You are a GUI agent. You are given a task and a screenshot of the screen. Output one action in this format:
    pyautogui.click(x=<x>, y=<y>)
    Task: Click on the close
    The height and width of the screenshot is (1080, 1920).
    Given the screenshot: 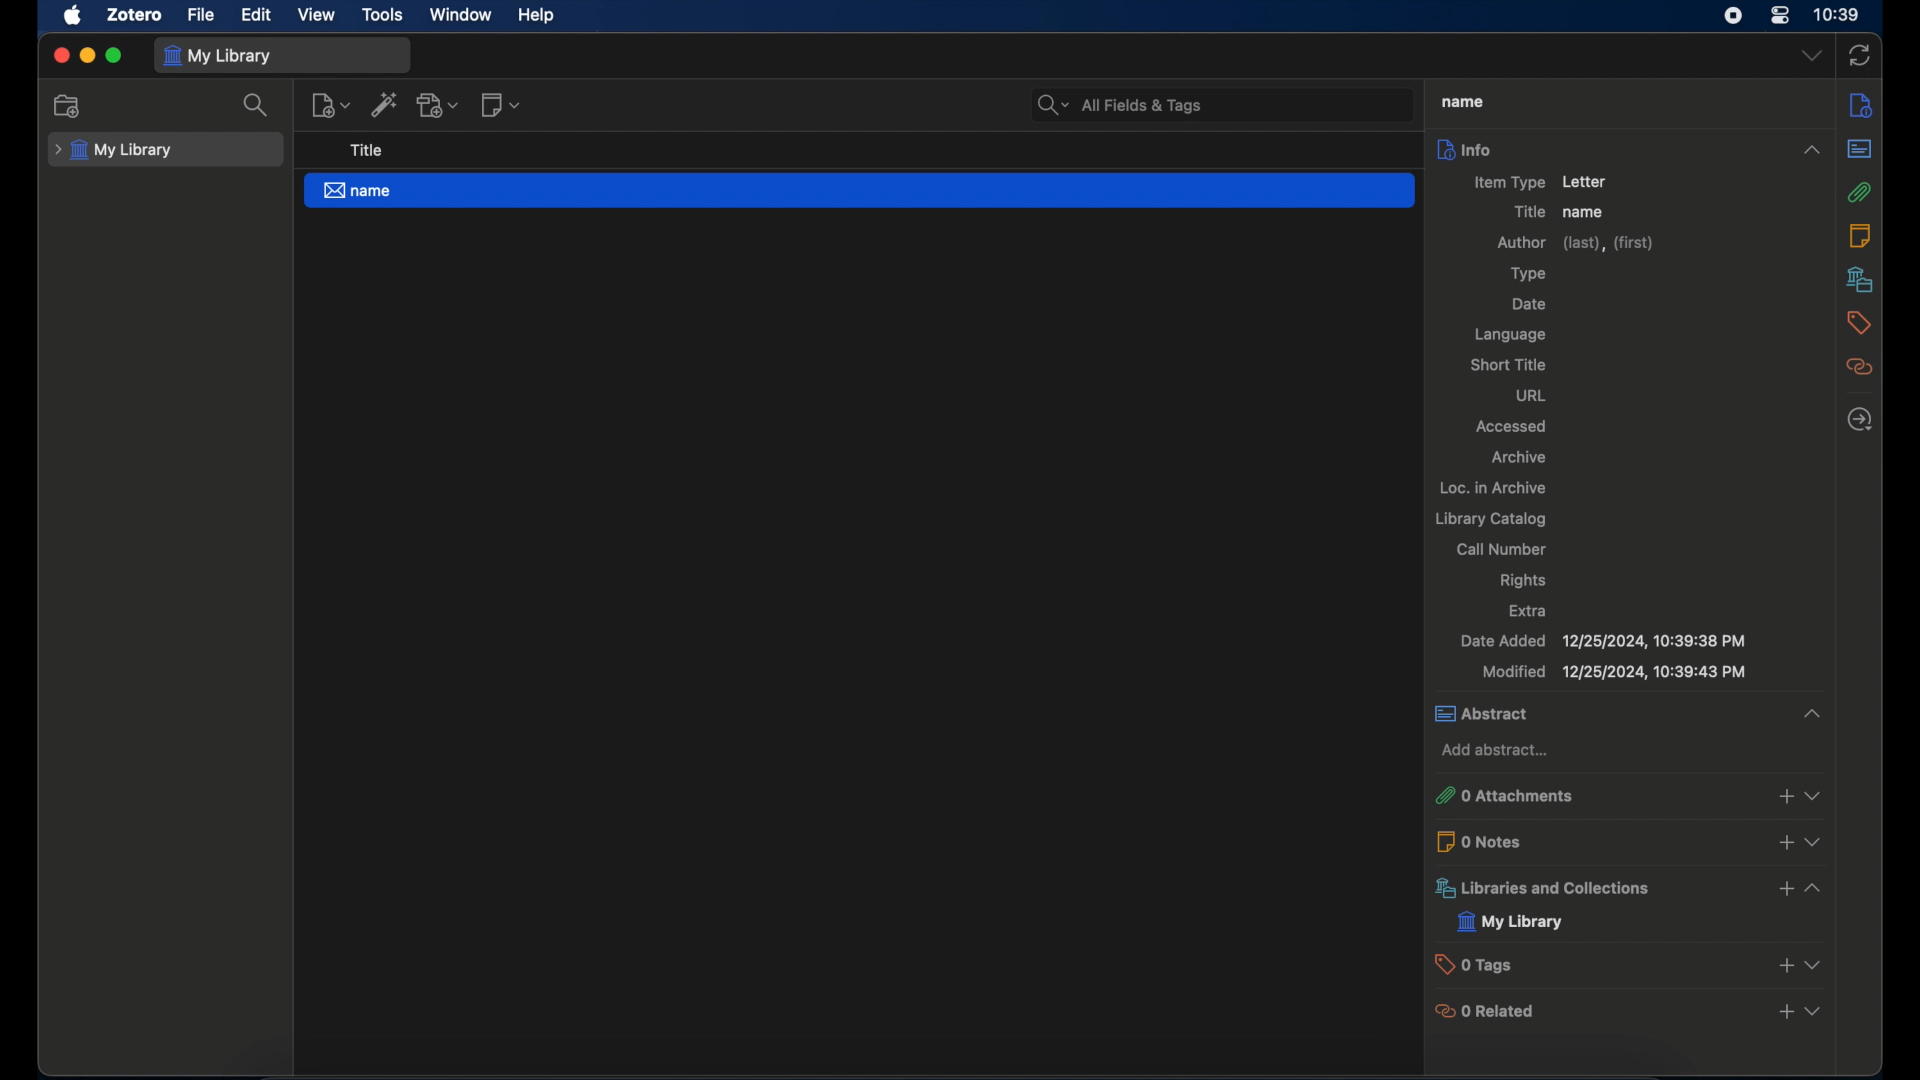 What is the action you would take?
    pyautogui.click(x=60, y=55)
    